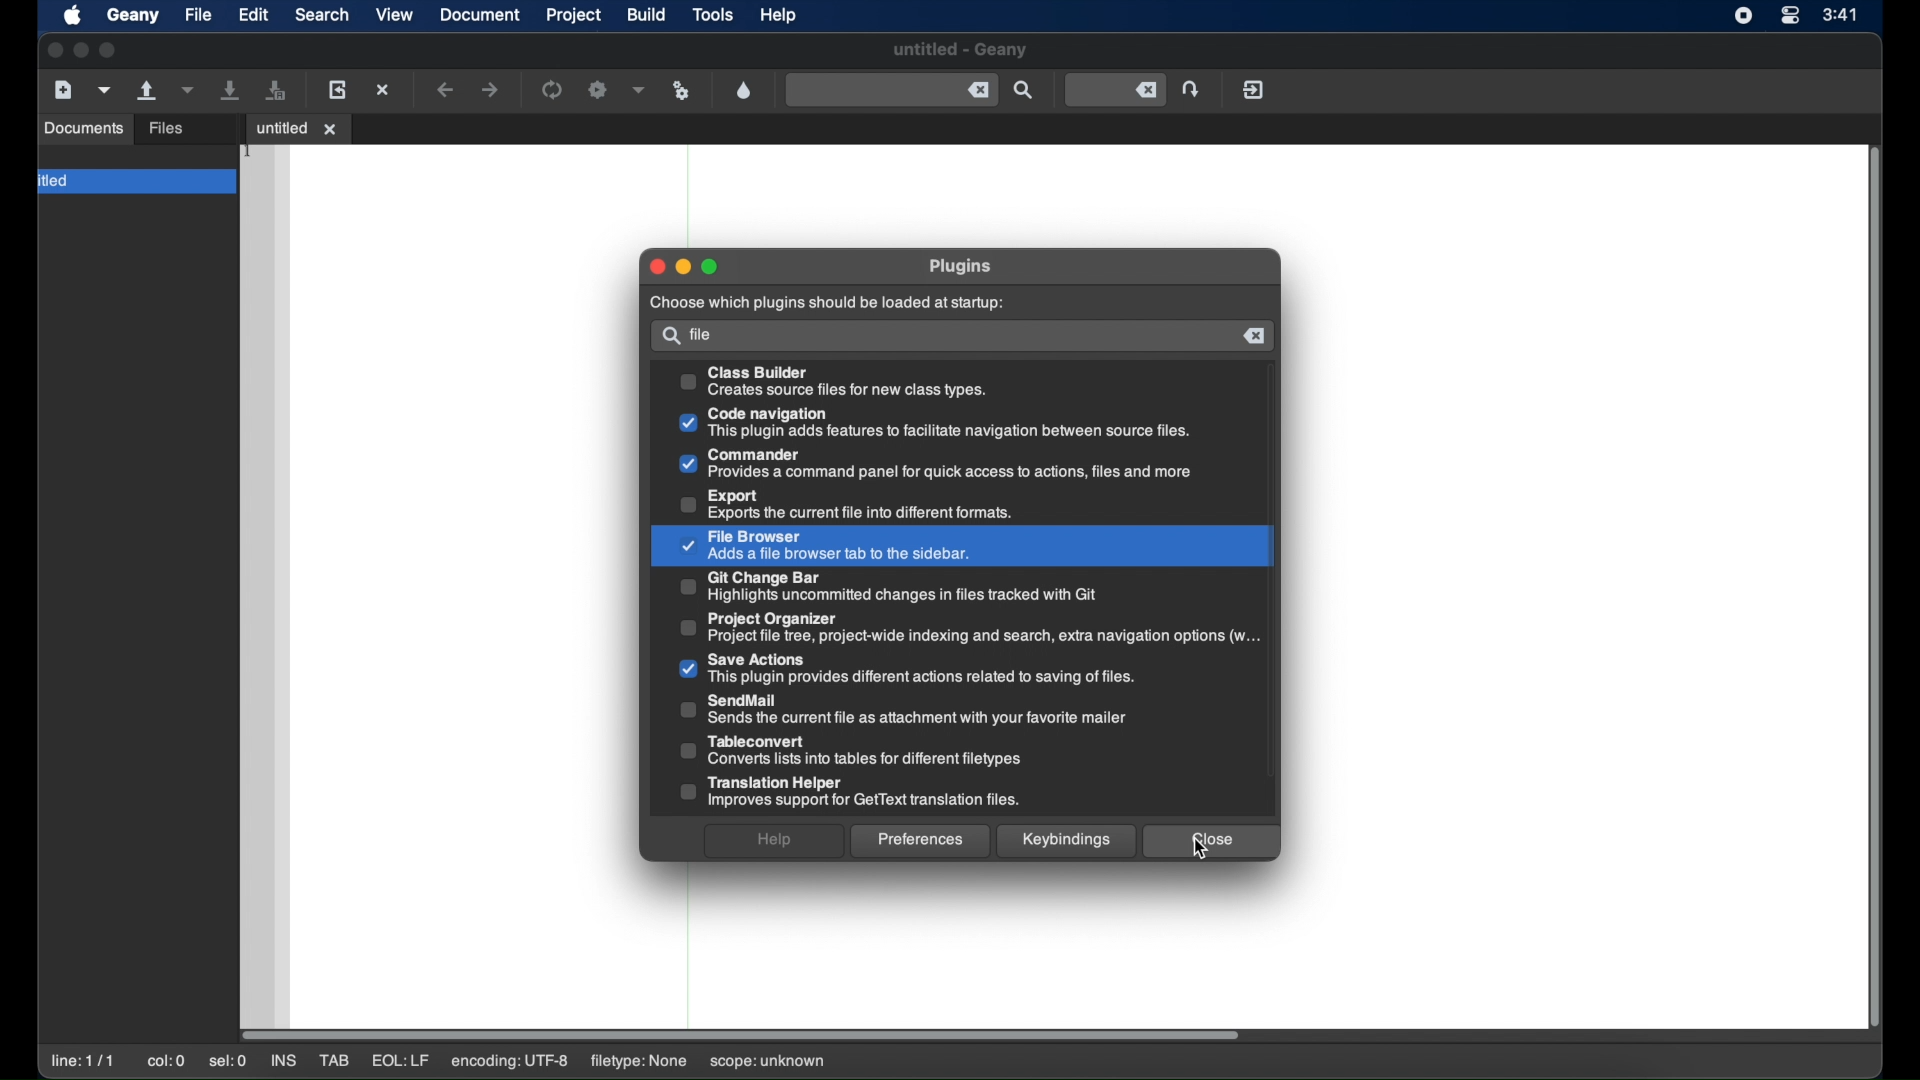 Image resolution: width=1920 pixels, height=1080 pixels. I want to click on jump to entered line number, so click(1191, 89).